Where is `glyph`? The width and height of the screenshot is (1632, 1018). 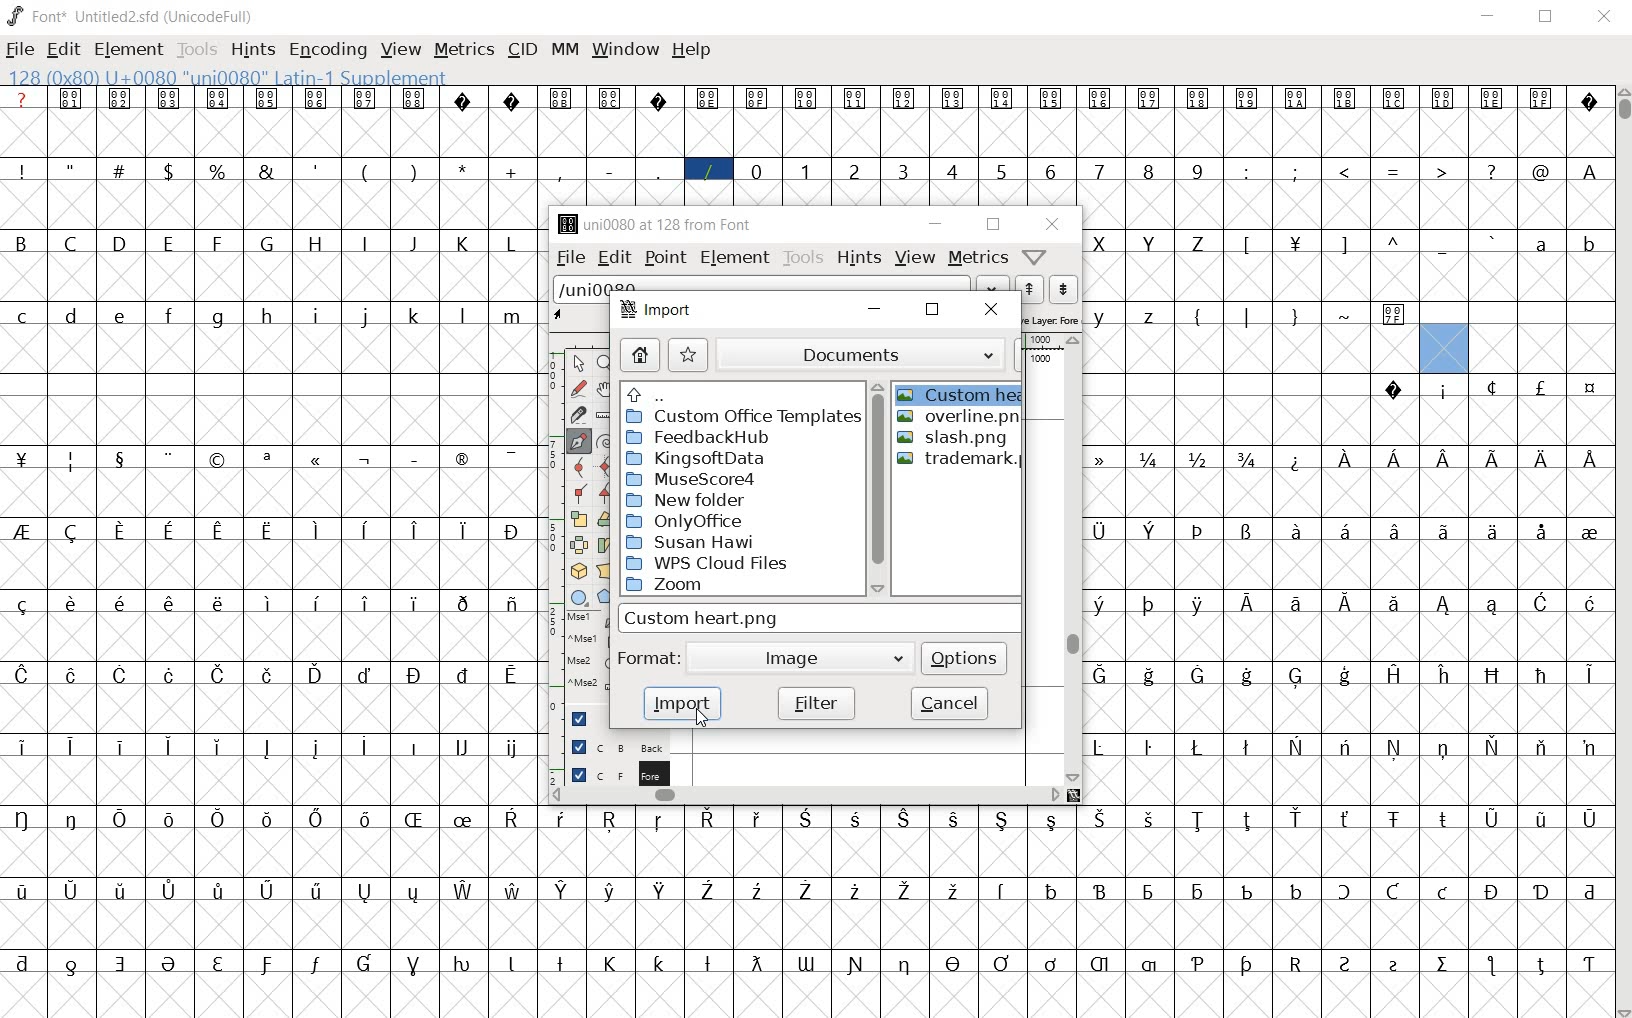 glyph is located at coordinates (610, 172).